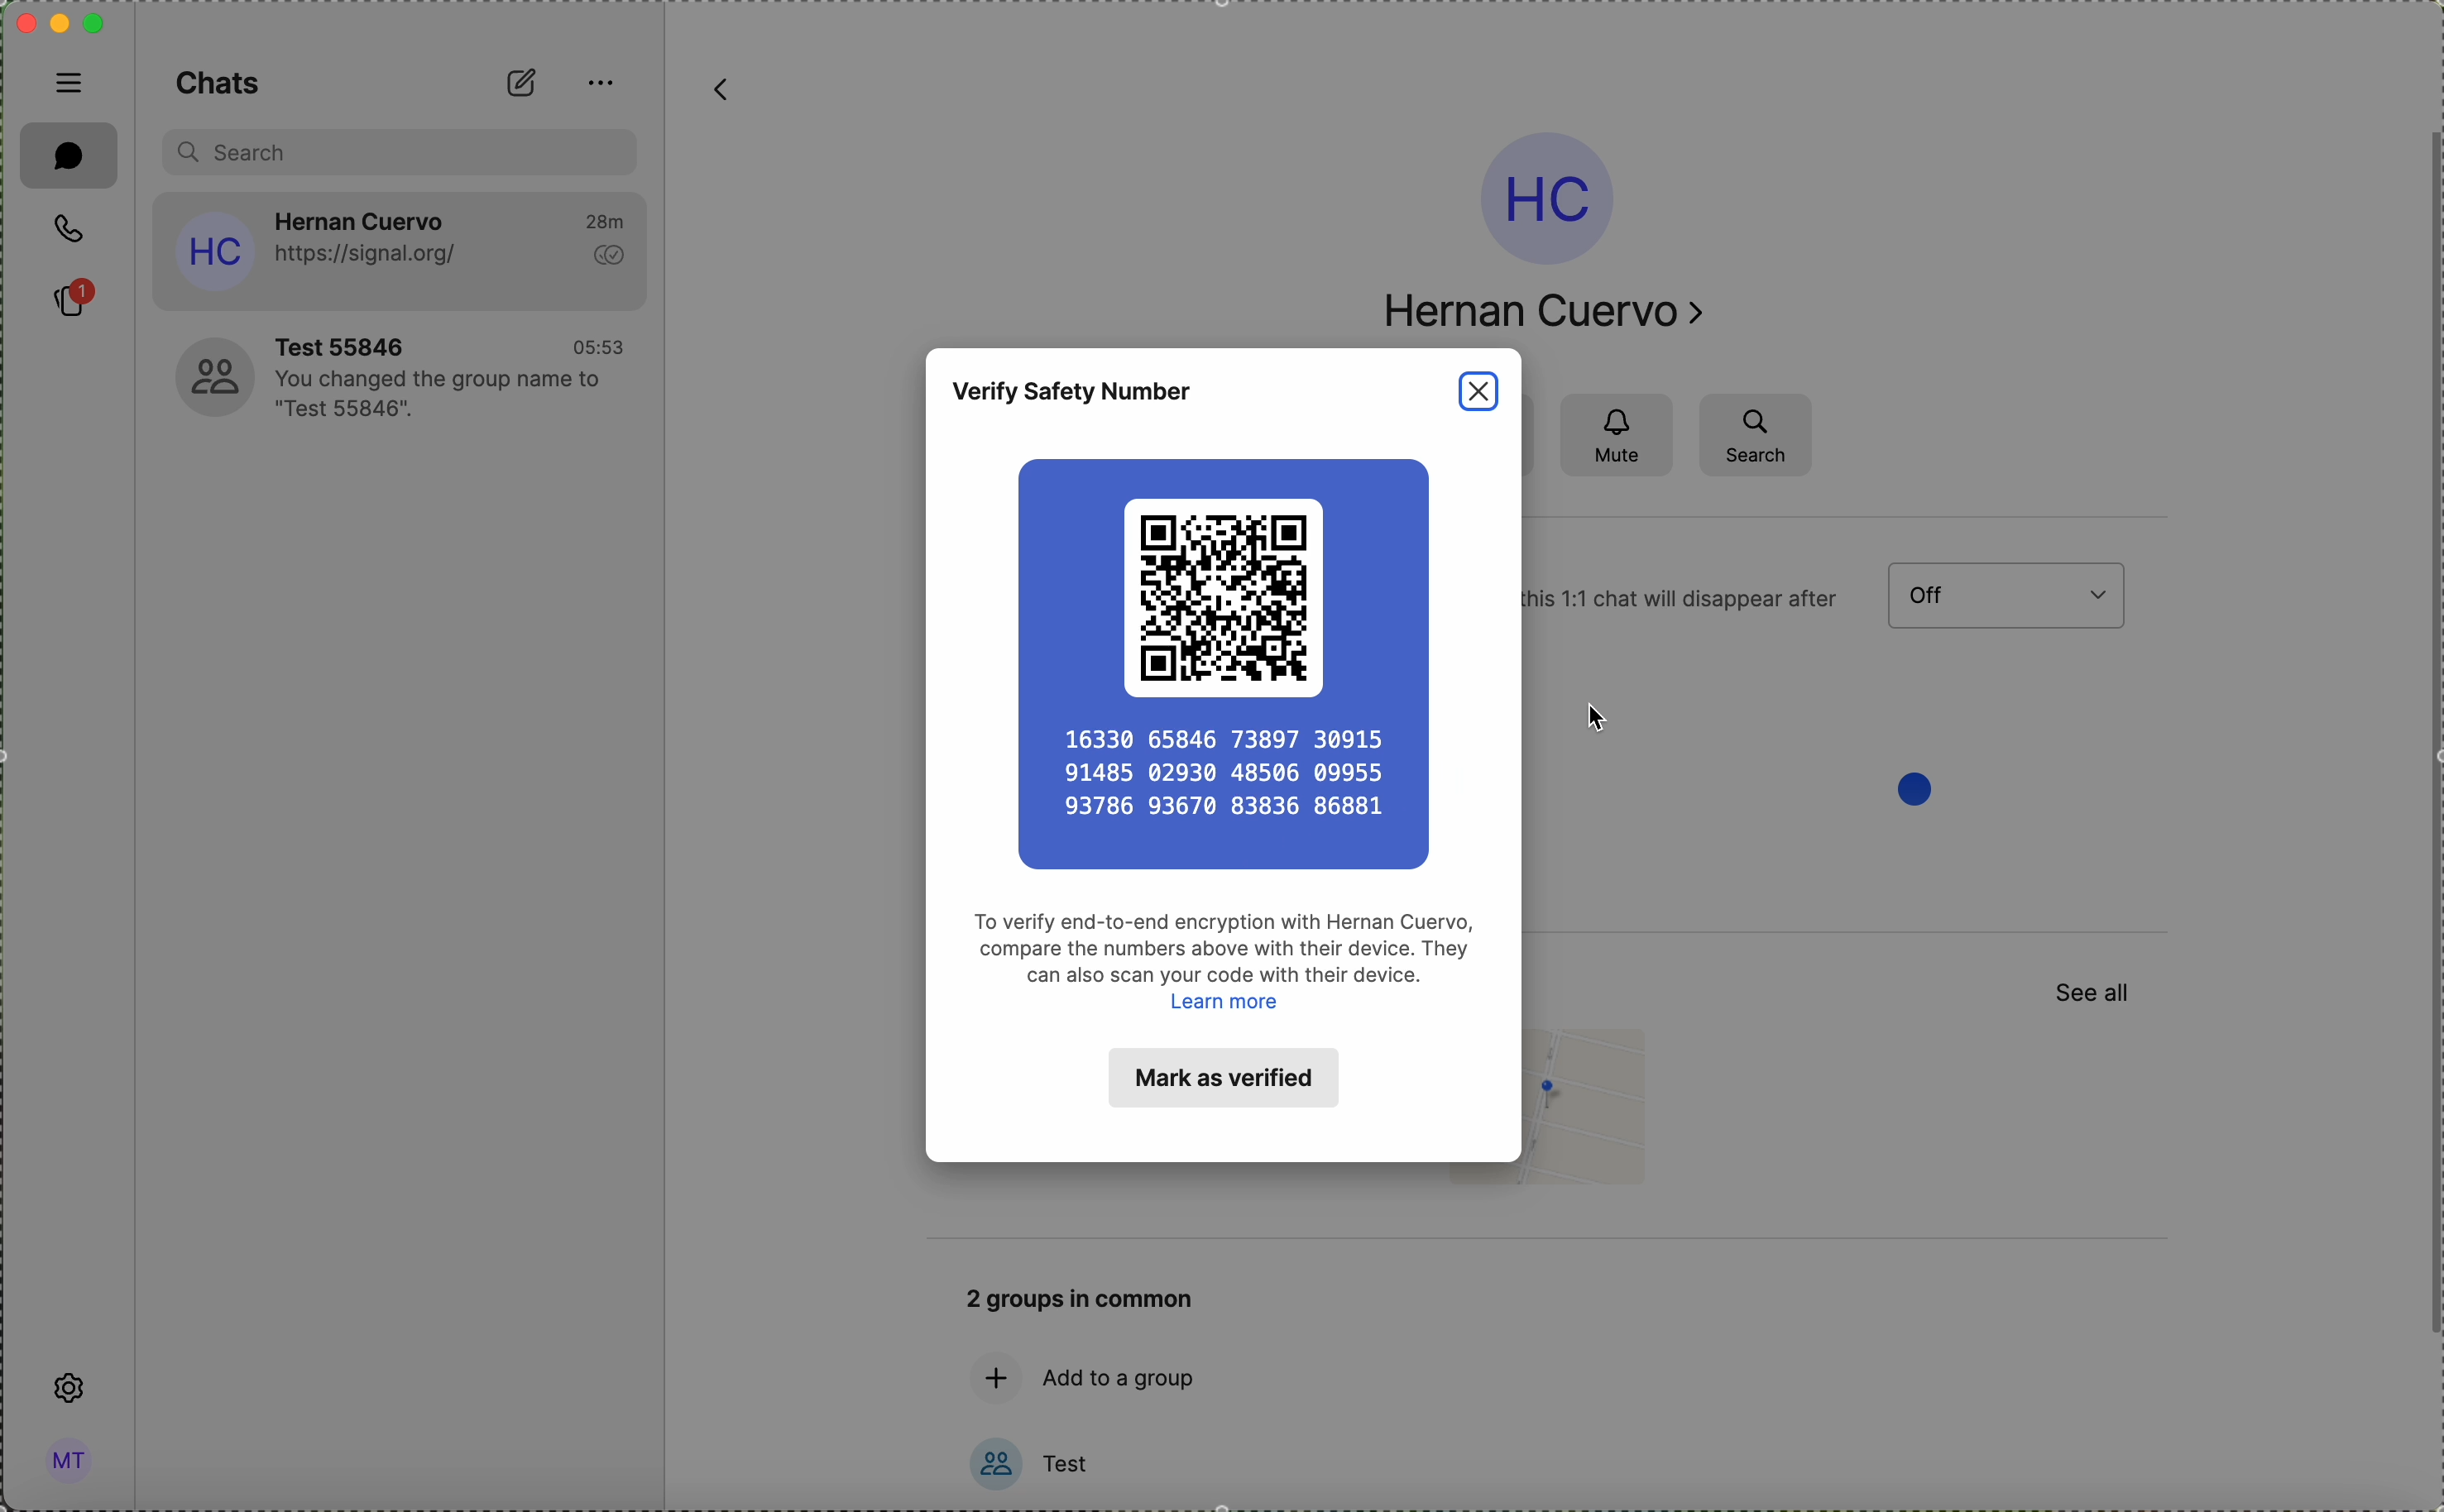 This screenshot has width=2444, height=1512. Describe the element at coordinates (521, 81) in the screenshot. I see `new chat` at that location.